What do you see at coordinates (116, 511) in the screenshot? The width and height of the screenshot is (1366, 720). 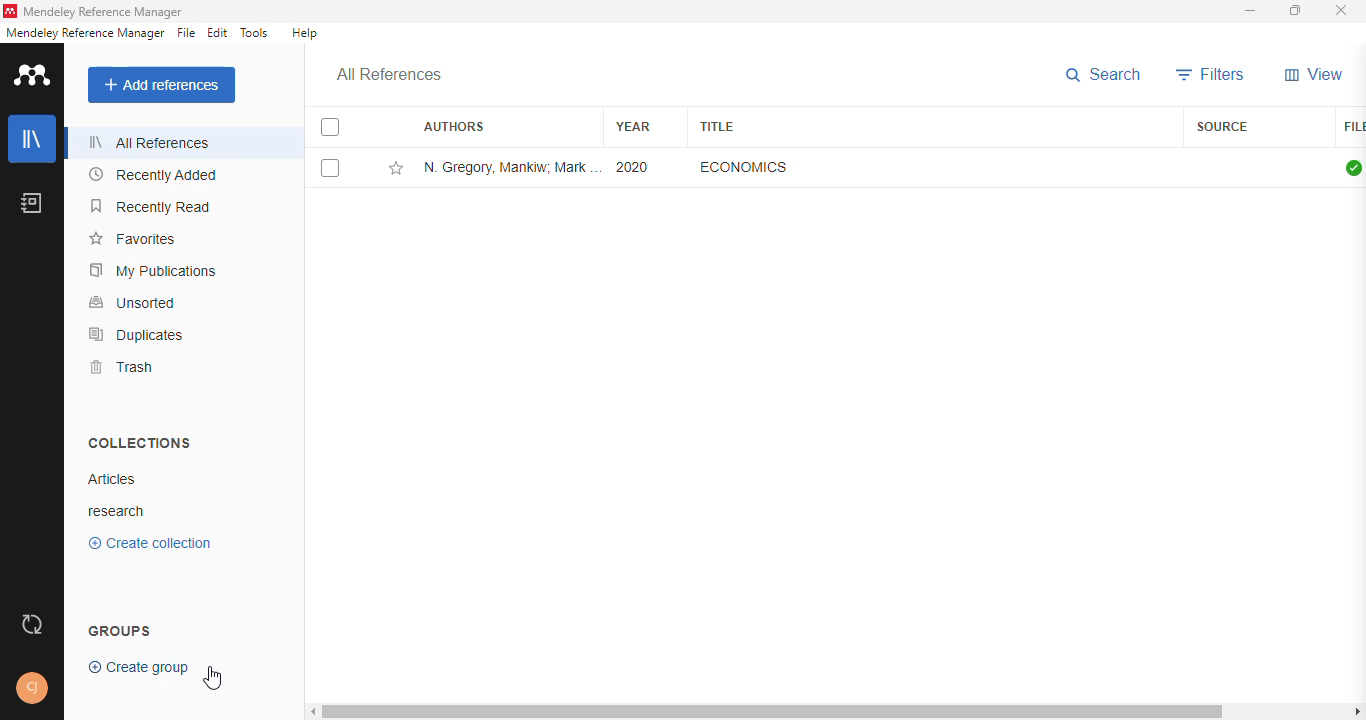 I see `research` at bounding box center [116, 511].